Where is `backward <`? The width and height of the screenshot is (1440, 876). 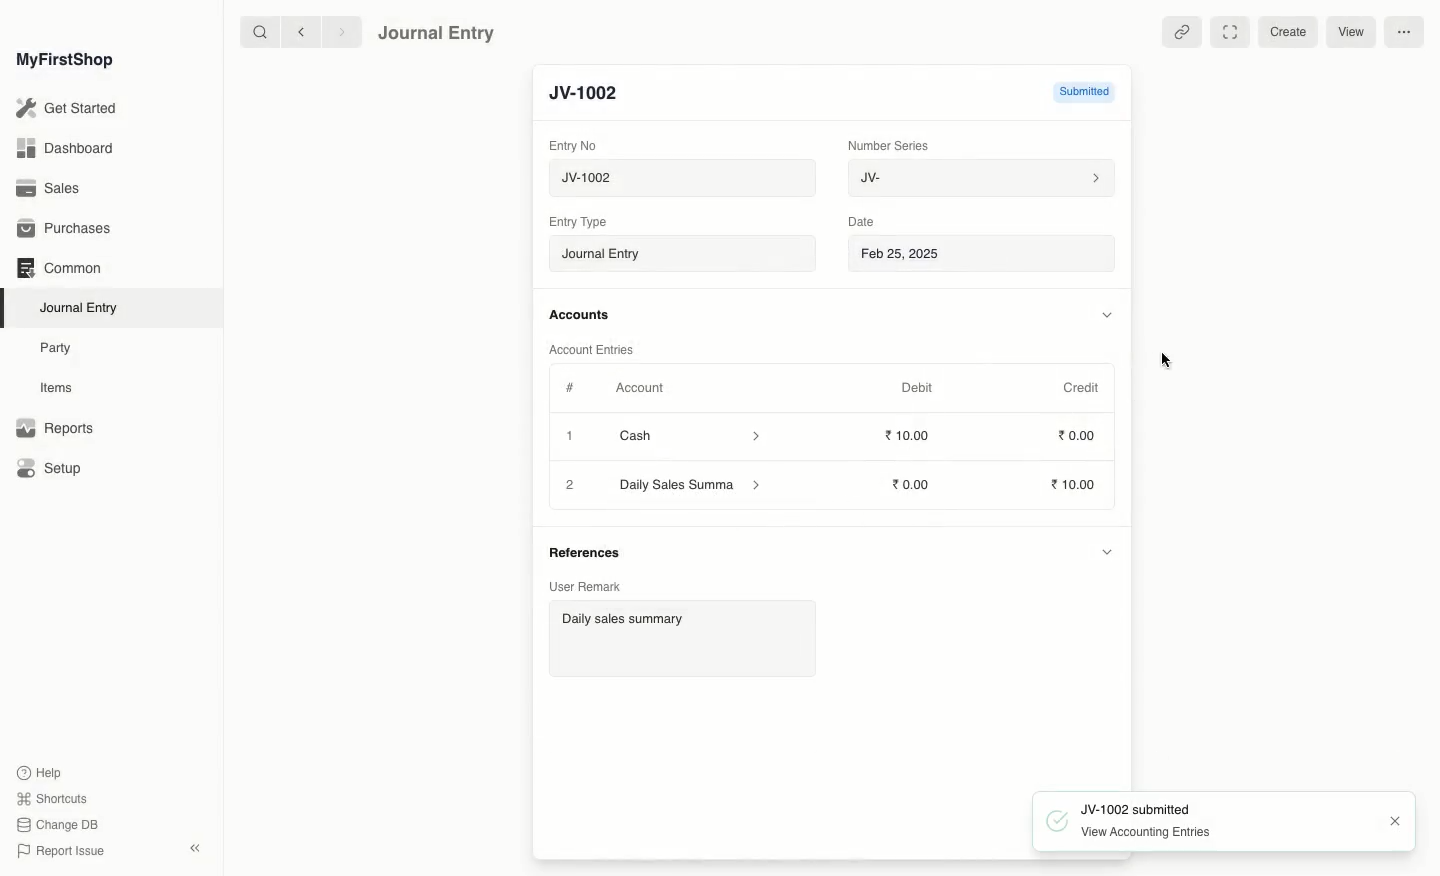
backward < is located at coordinates (296, 32).